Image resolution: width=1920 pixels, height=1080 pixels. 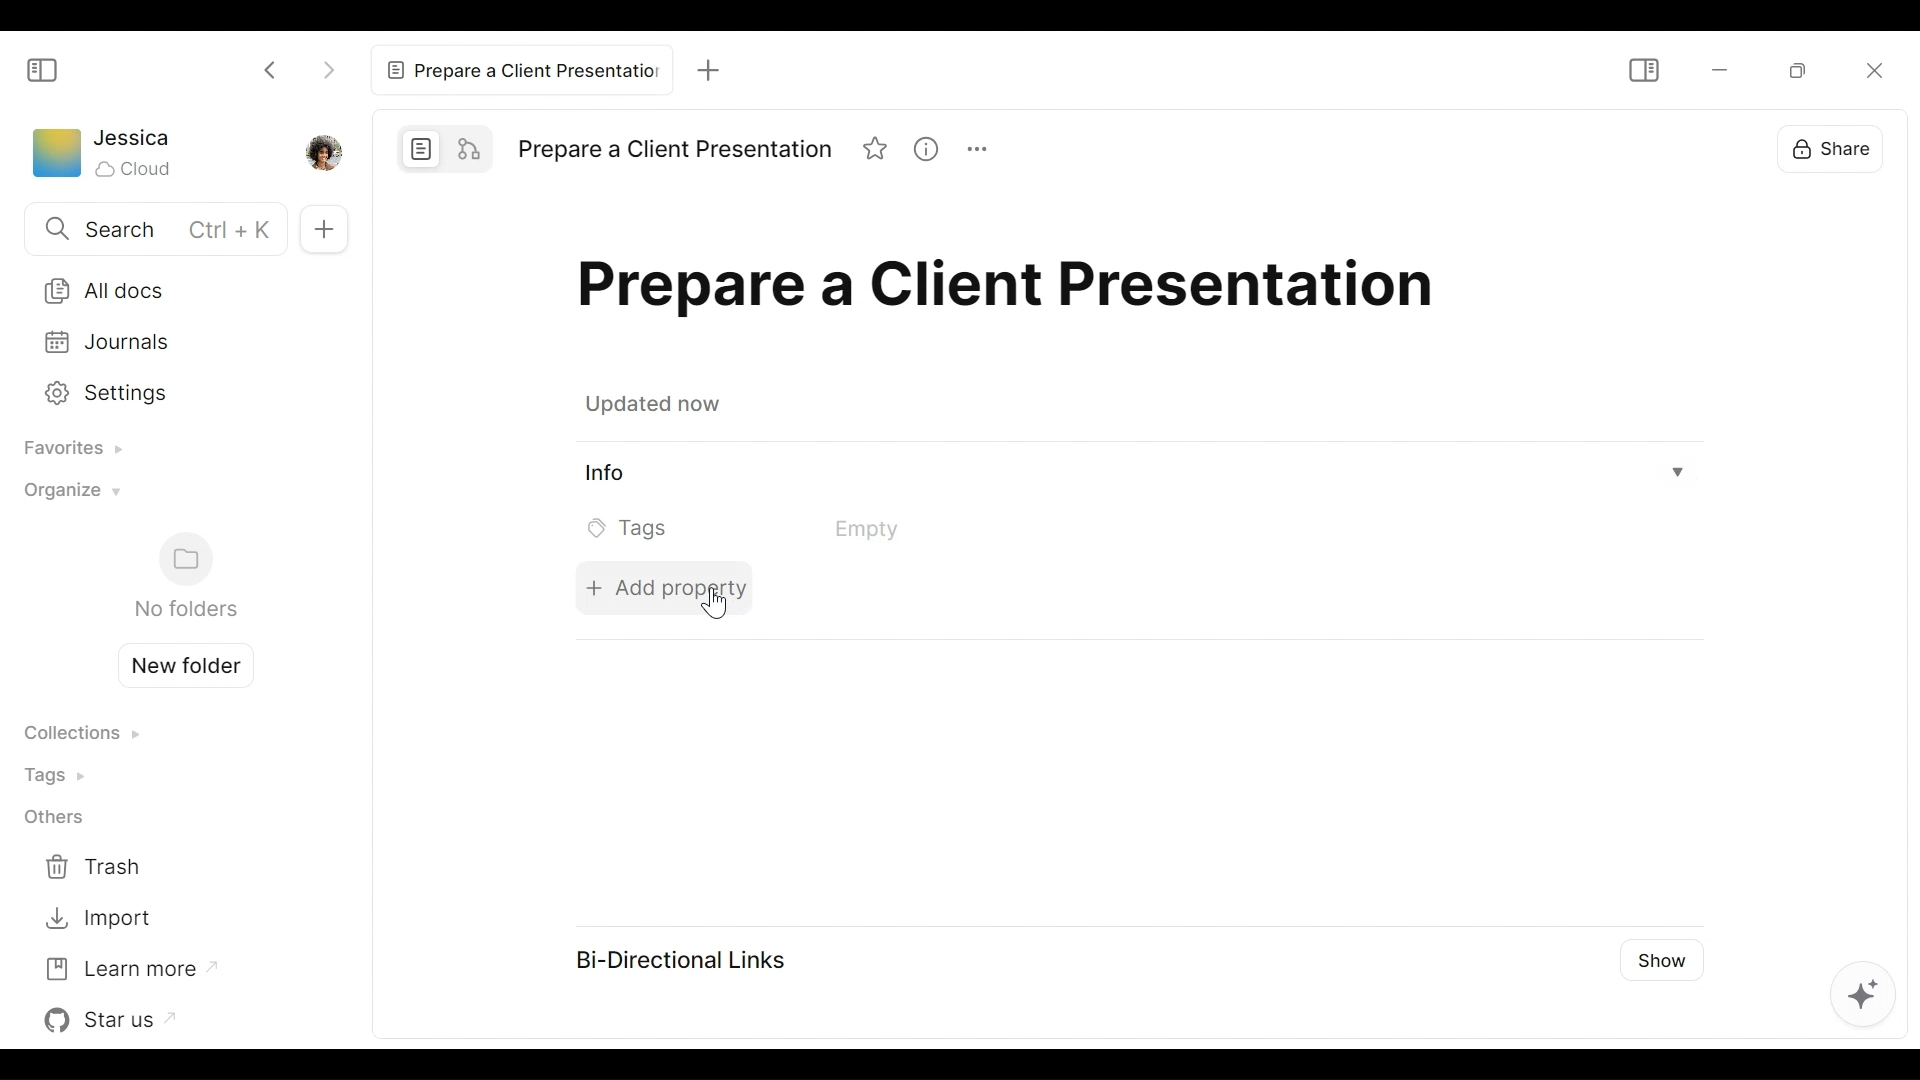 What do you see at coordinates (61, 774) in the screenshot?
I see `Tags` at bounding box center [61, 774].